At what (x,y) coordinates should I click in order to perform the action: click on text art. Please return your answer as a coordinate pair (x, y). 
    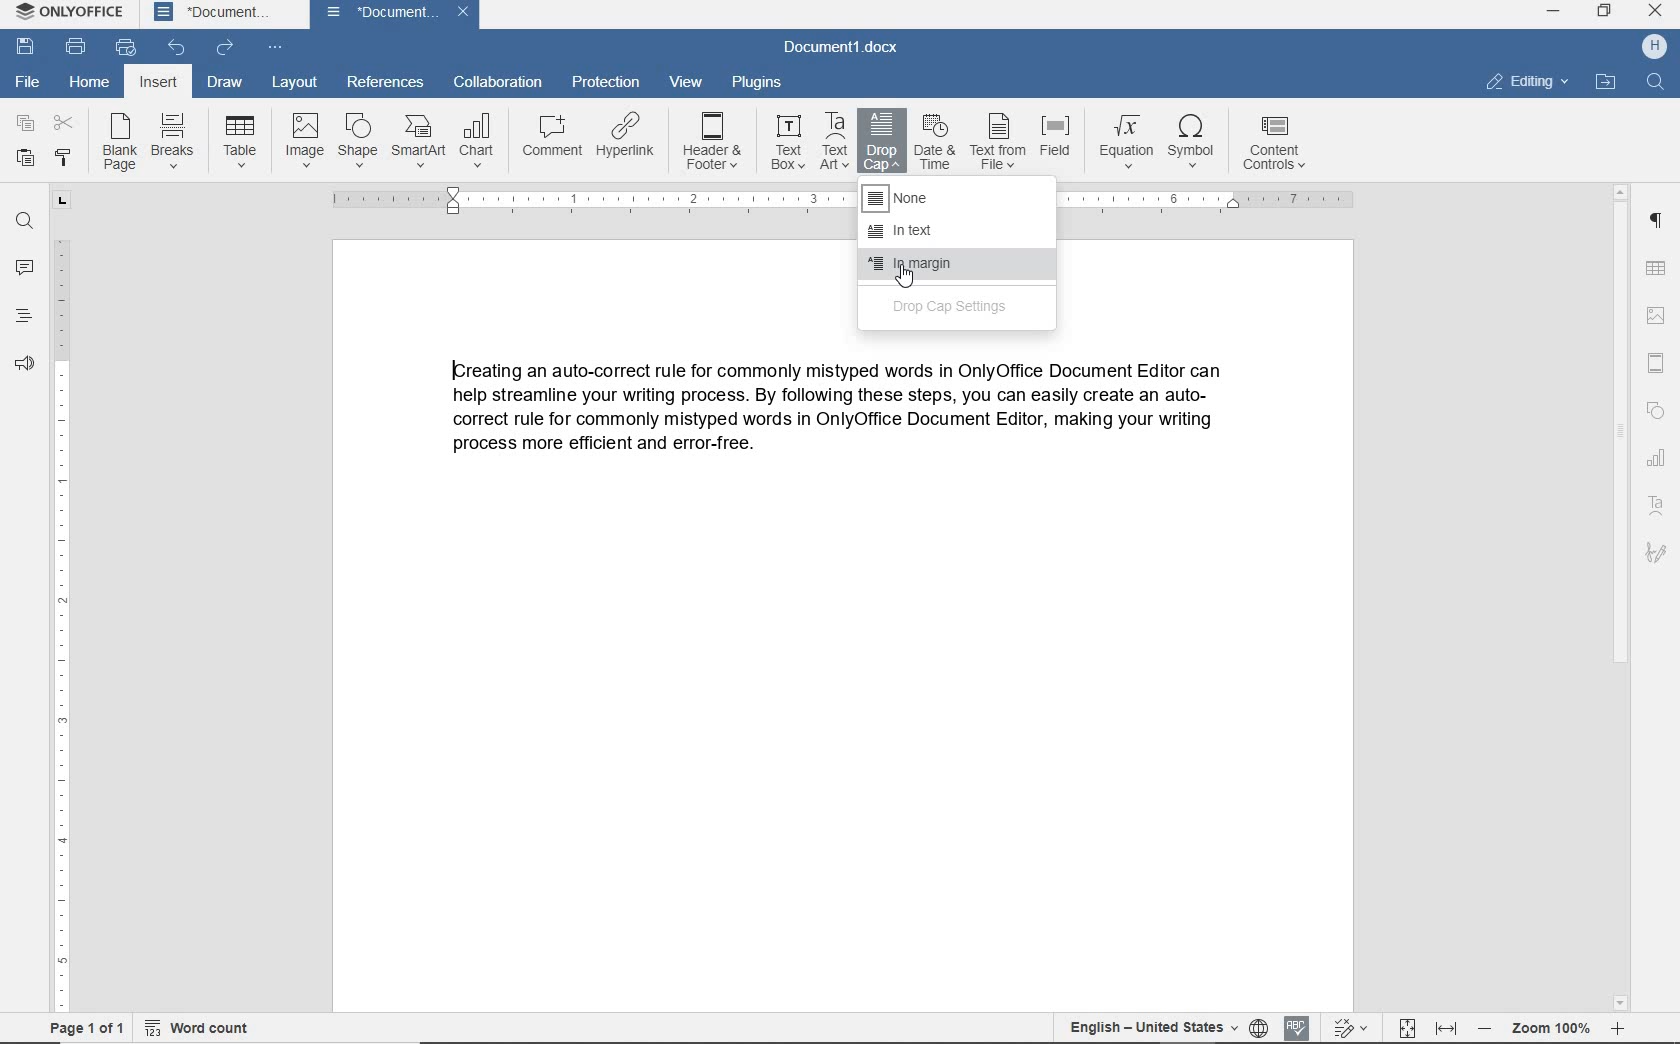
    Looking at the image, I should click on (833, 142).